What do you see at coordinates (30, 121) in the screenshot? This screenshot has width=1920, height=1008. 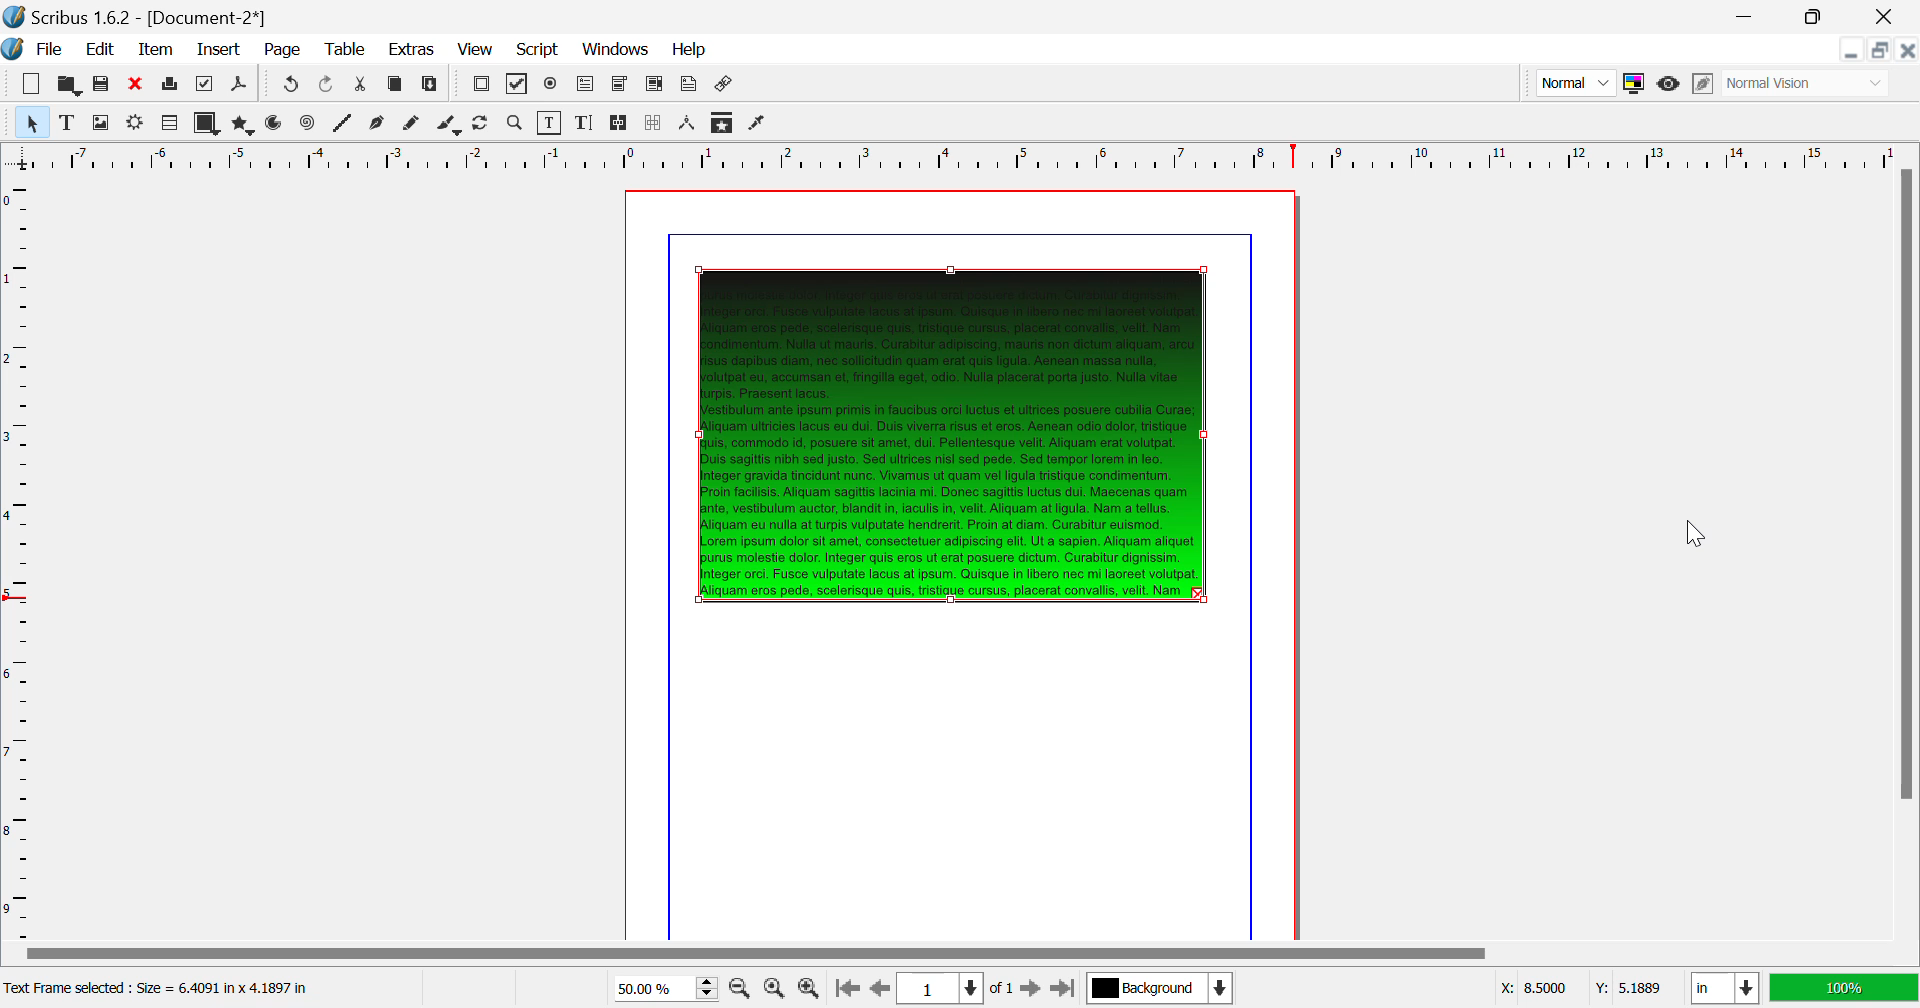 I see `Select` at bounding box center [30, 121].